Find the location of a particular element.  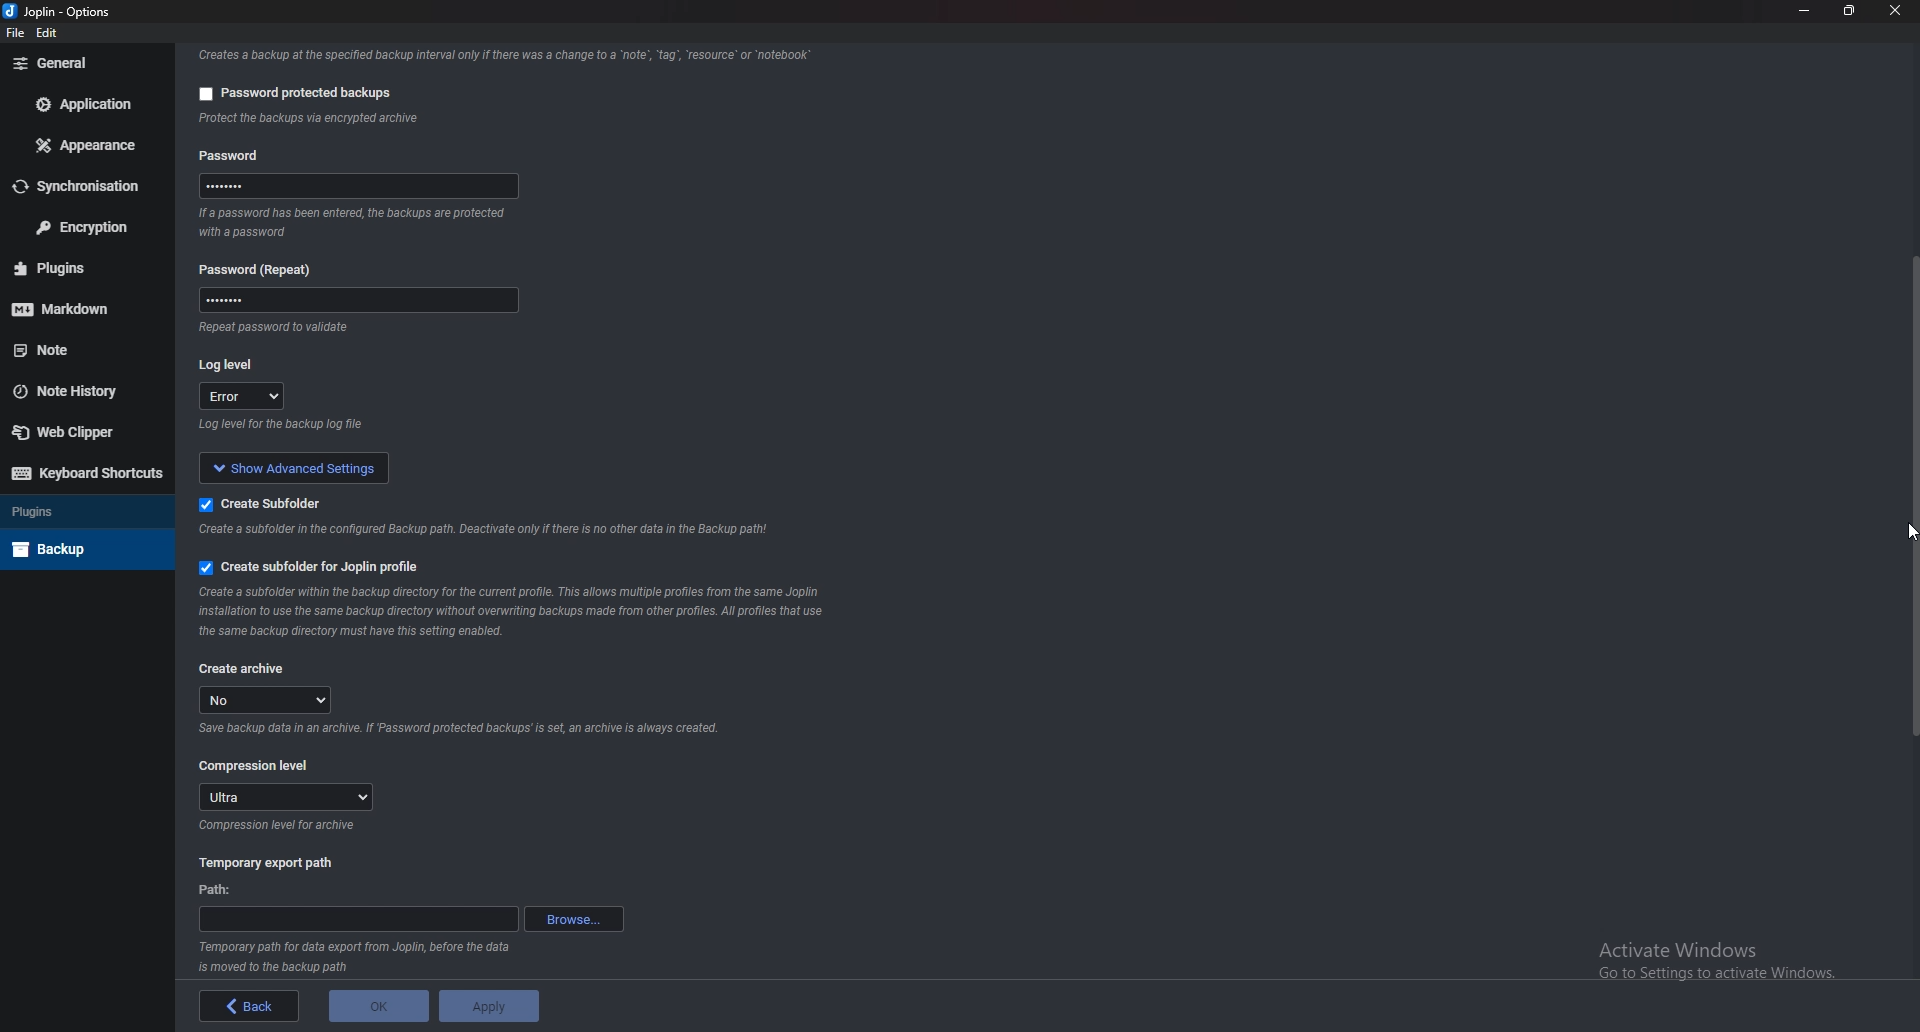

Appearance is located at coordinates (87, 147).